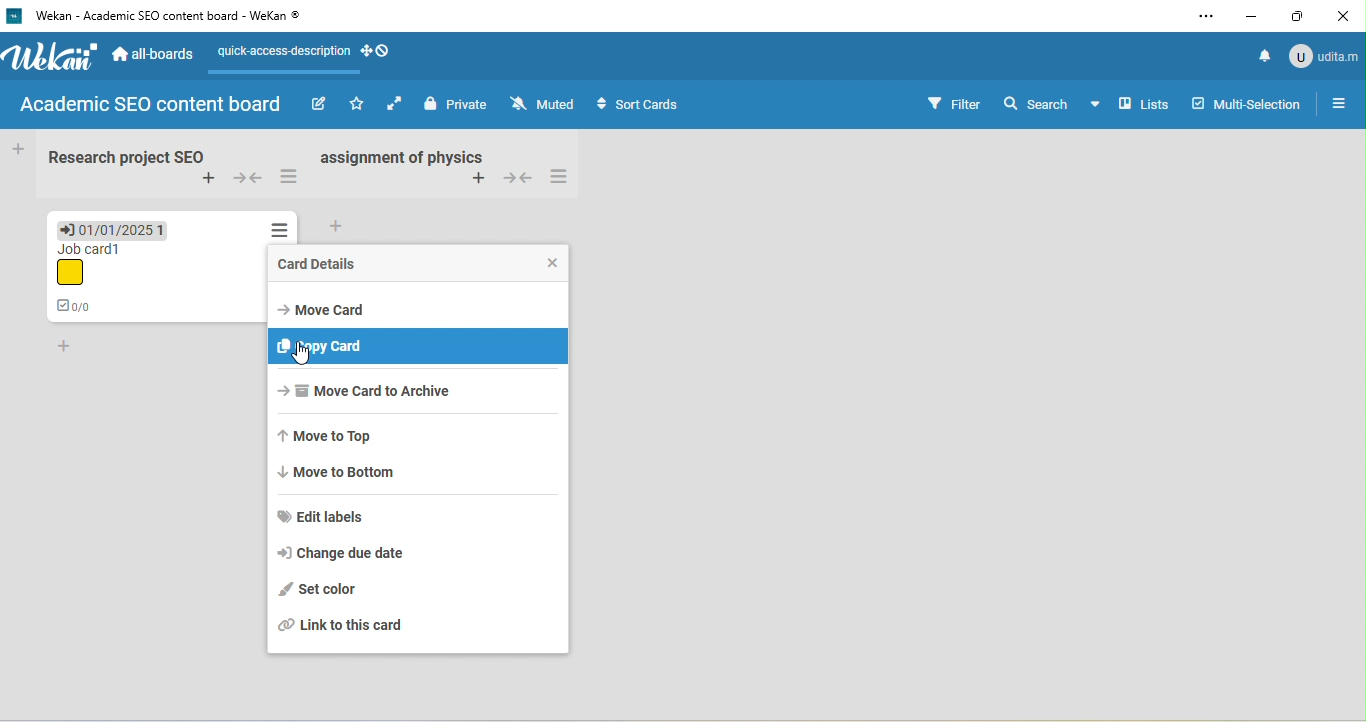 The height and width of the screenshot is (722, 1366). I want to click on wekan-academic seo content board-wekan, so click(178, 16).